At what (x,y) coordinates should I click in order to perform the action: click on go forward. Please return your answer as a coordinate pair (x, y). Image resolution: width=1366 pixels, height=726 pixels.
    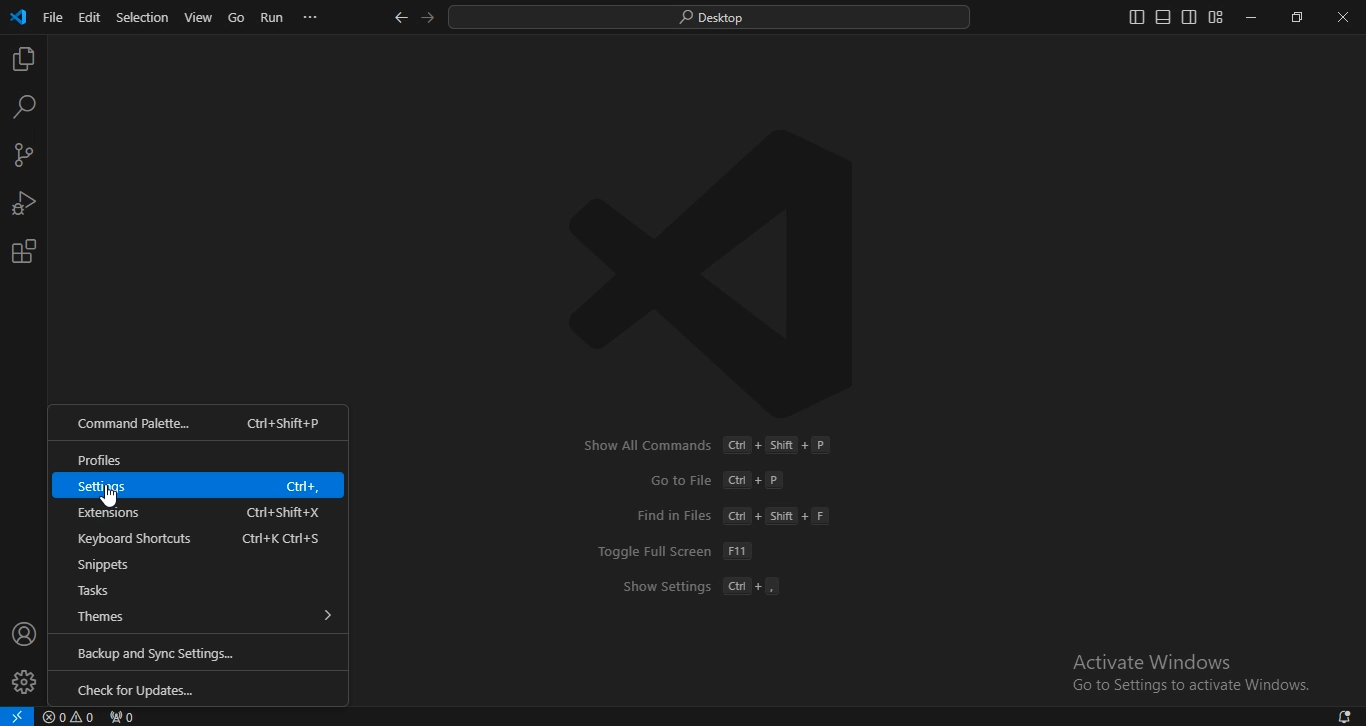
    Looking at the image, I should click on (431, 17).